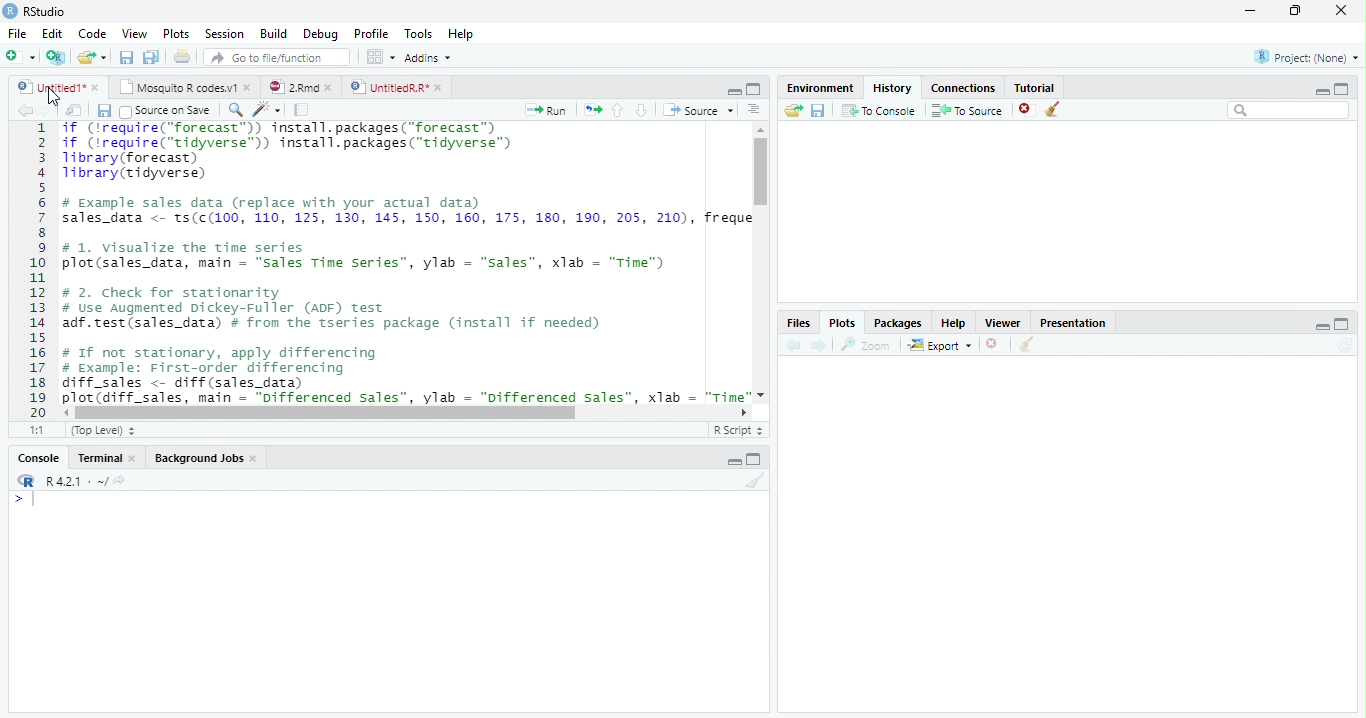 The image size is (1366, 718). Describe the element at coordinates (233, 110) in the screenshot. I see `Find/Replace` at that location.